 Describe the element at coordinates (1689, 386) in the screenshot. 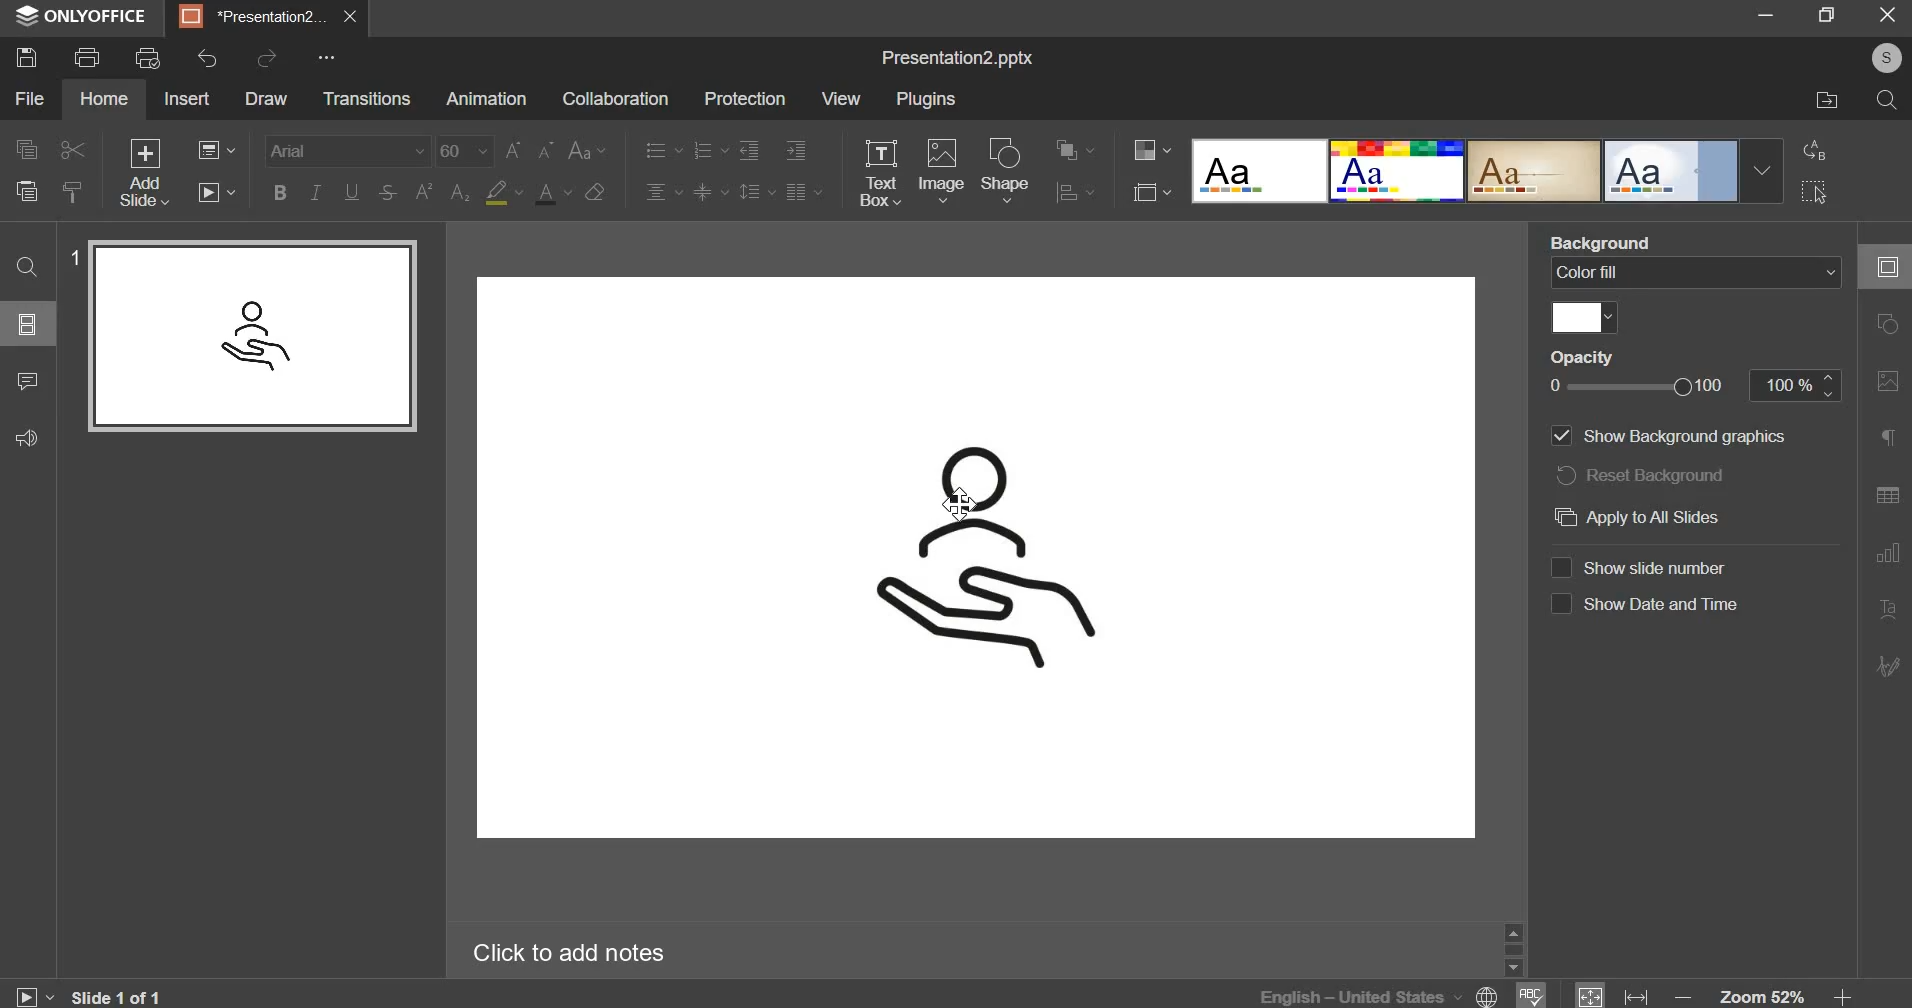

I see `opacity` at that location.